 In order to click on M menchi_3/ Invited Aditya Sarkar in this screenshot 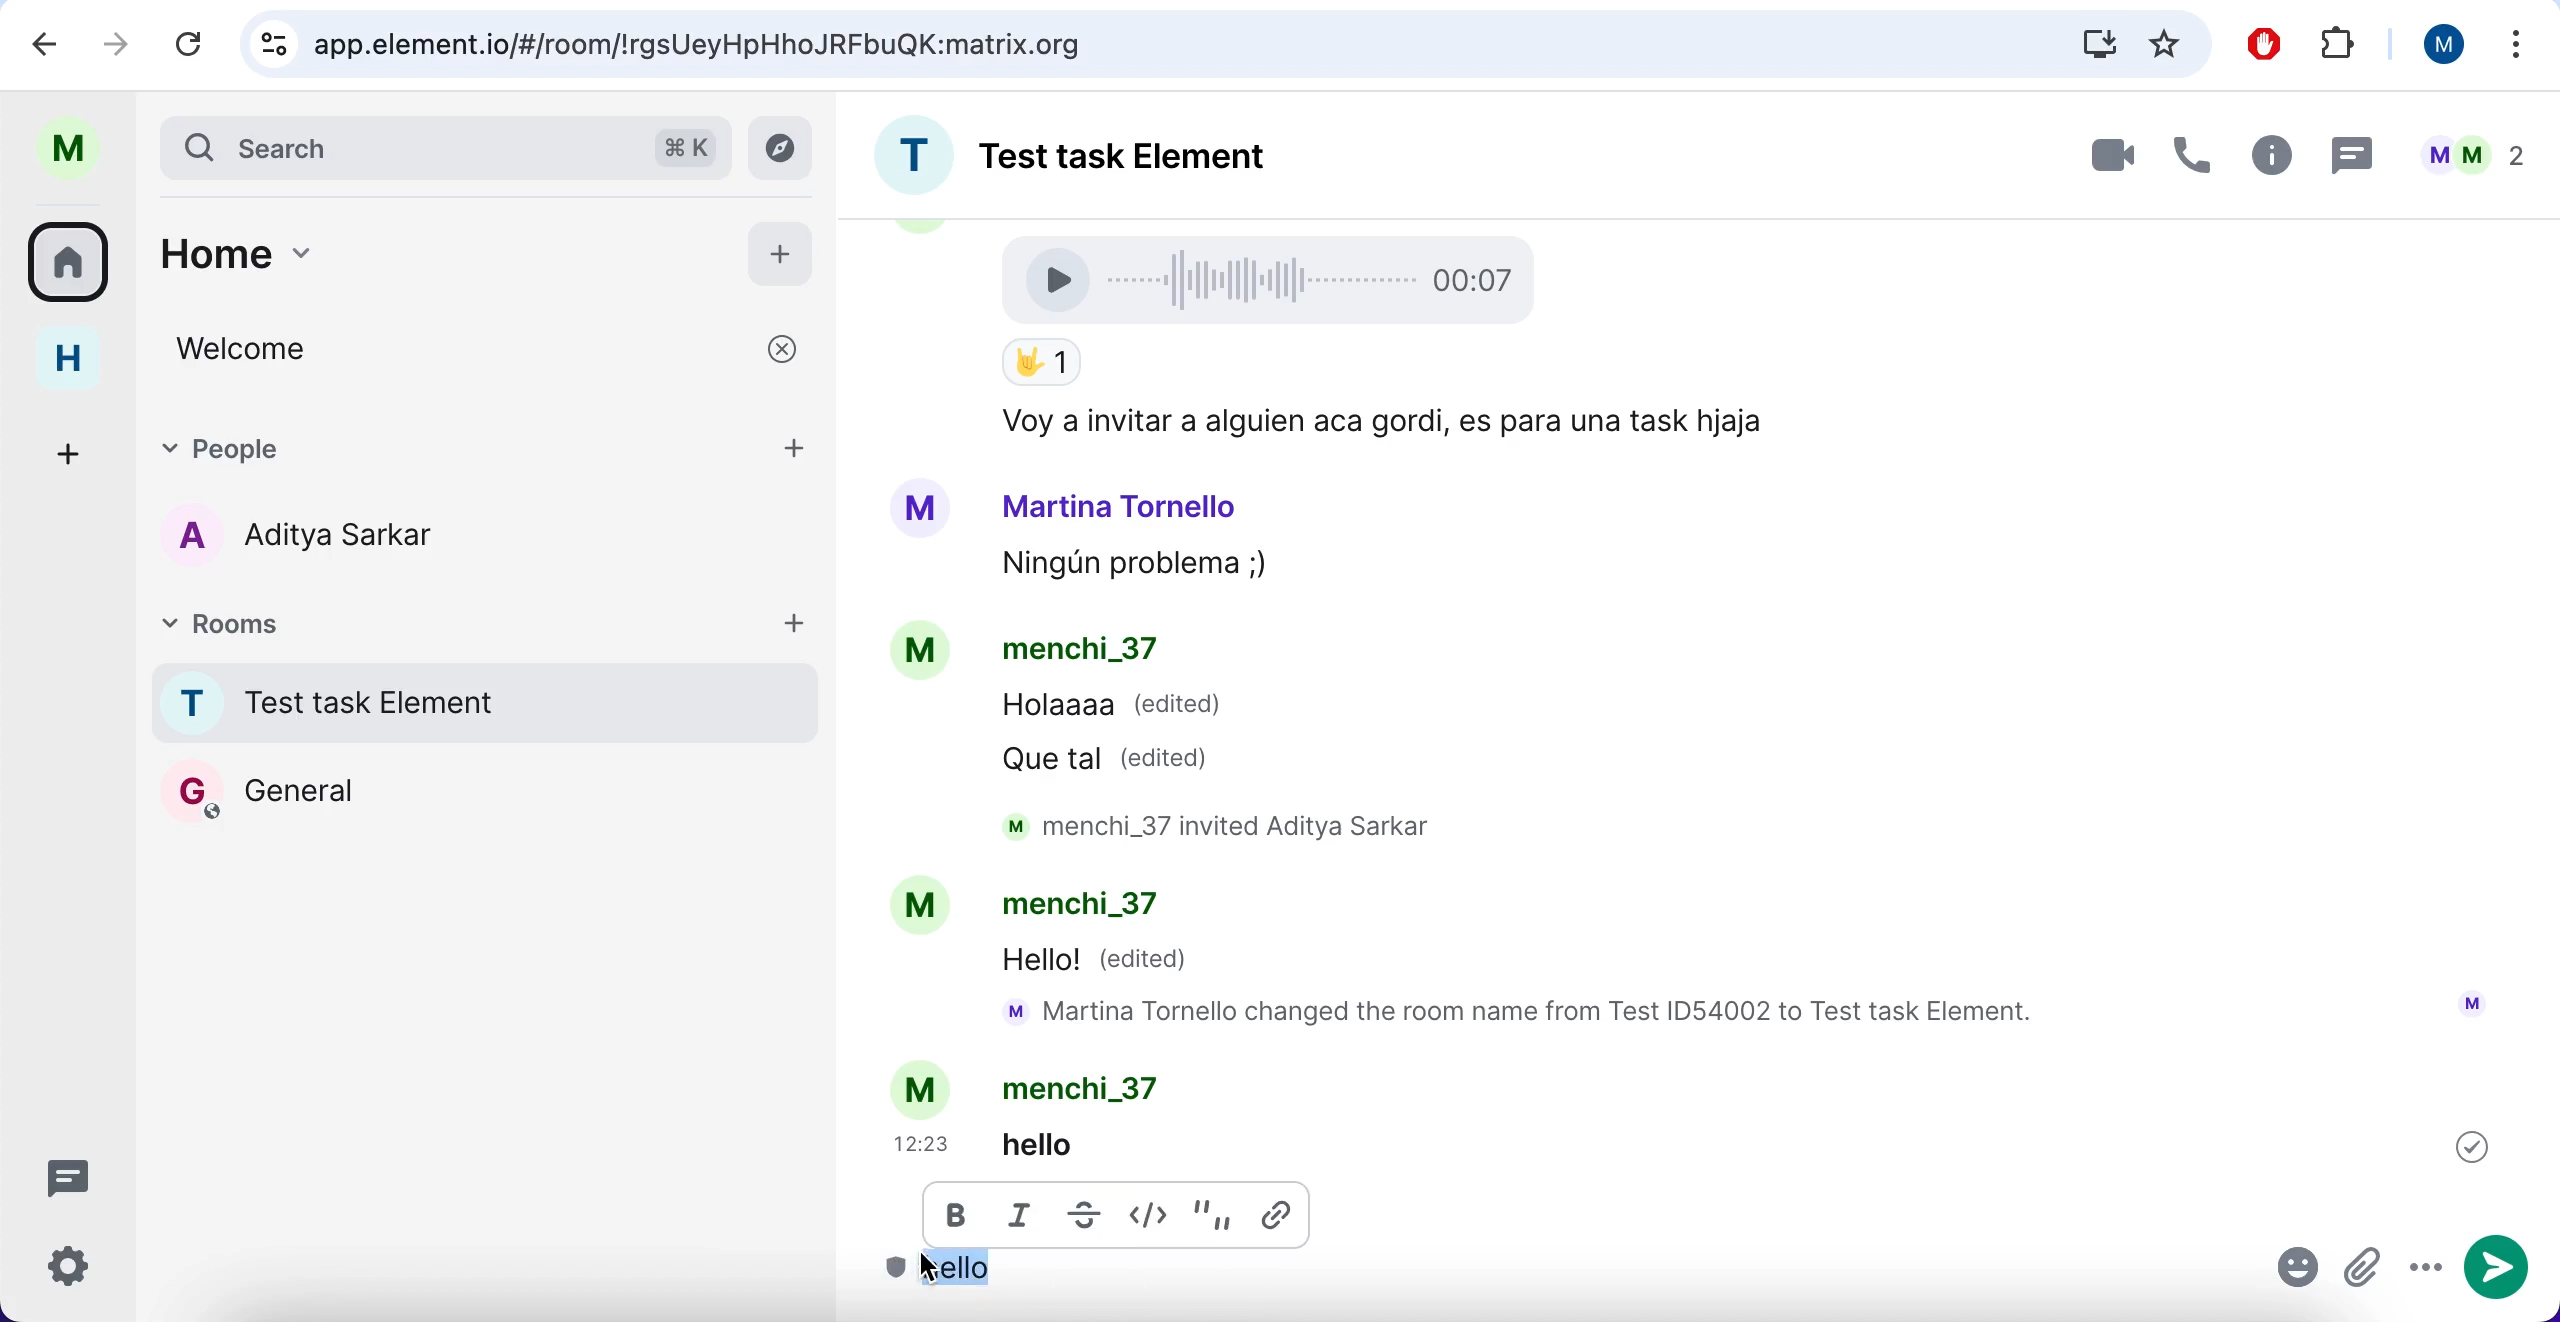, I will do `click(1235, 826)`.